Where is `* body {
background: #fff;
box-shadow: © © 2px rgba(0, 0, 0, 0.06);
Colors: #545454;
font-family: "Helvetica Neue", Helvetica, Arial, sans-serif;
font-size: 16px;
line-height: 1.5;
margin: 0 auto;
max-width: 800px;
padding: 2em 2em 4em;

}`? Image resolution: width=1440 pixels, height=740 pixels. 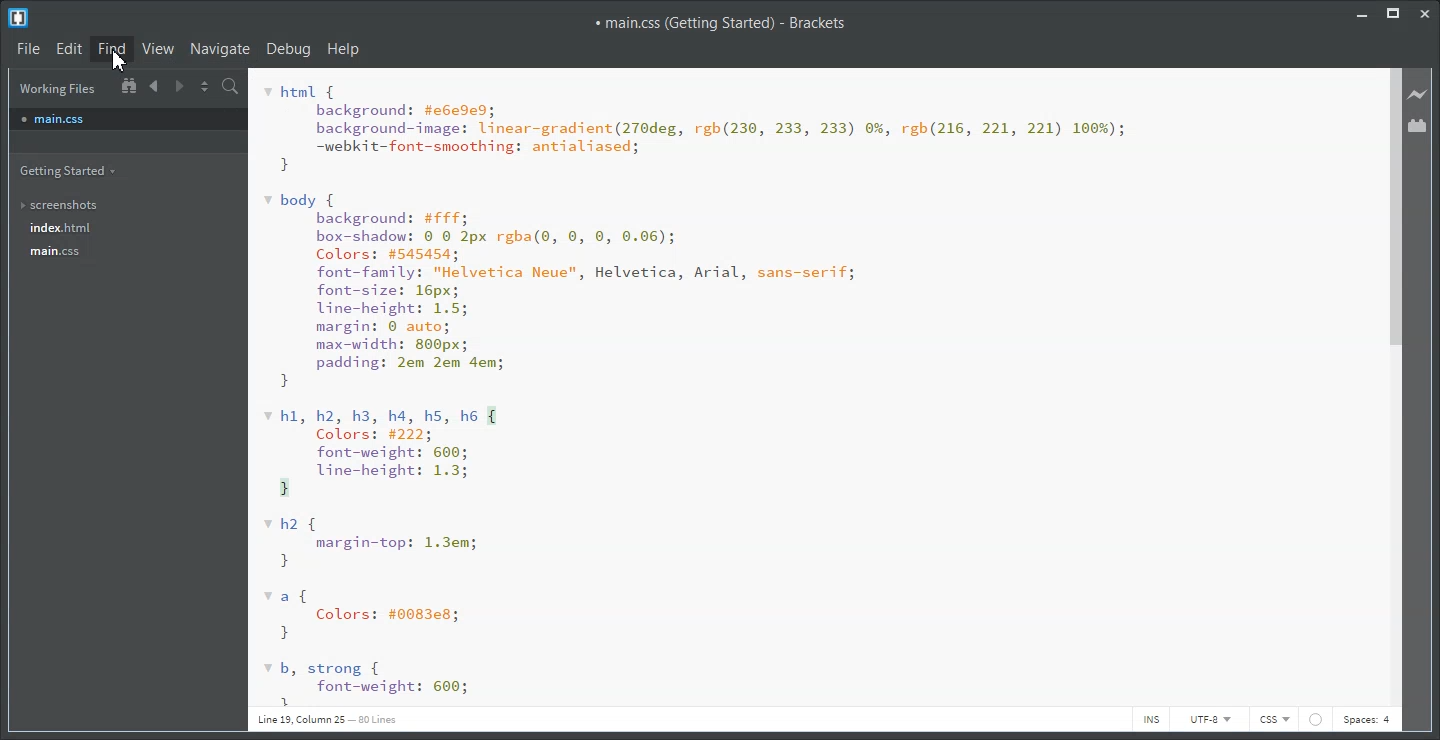 * body {
background: #fff;
box-shadow: © © 2px rgba(0, 0, 0, 0.06);
Colors: #545454;
font-family: "Helvetica Neue", Helvetica, Arial, sans-serif;
font-size: 16px;
line-height: 1.5;
margin: 0 auto;
max-width: 800px;
padding: 2em 2em 4em;

} is located at coordinates (567, 291).